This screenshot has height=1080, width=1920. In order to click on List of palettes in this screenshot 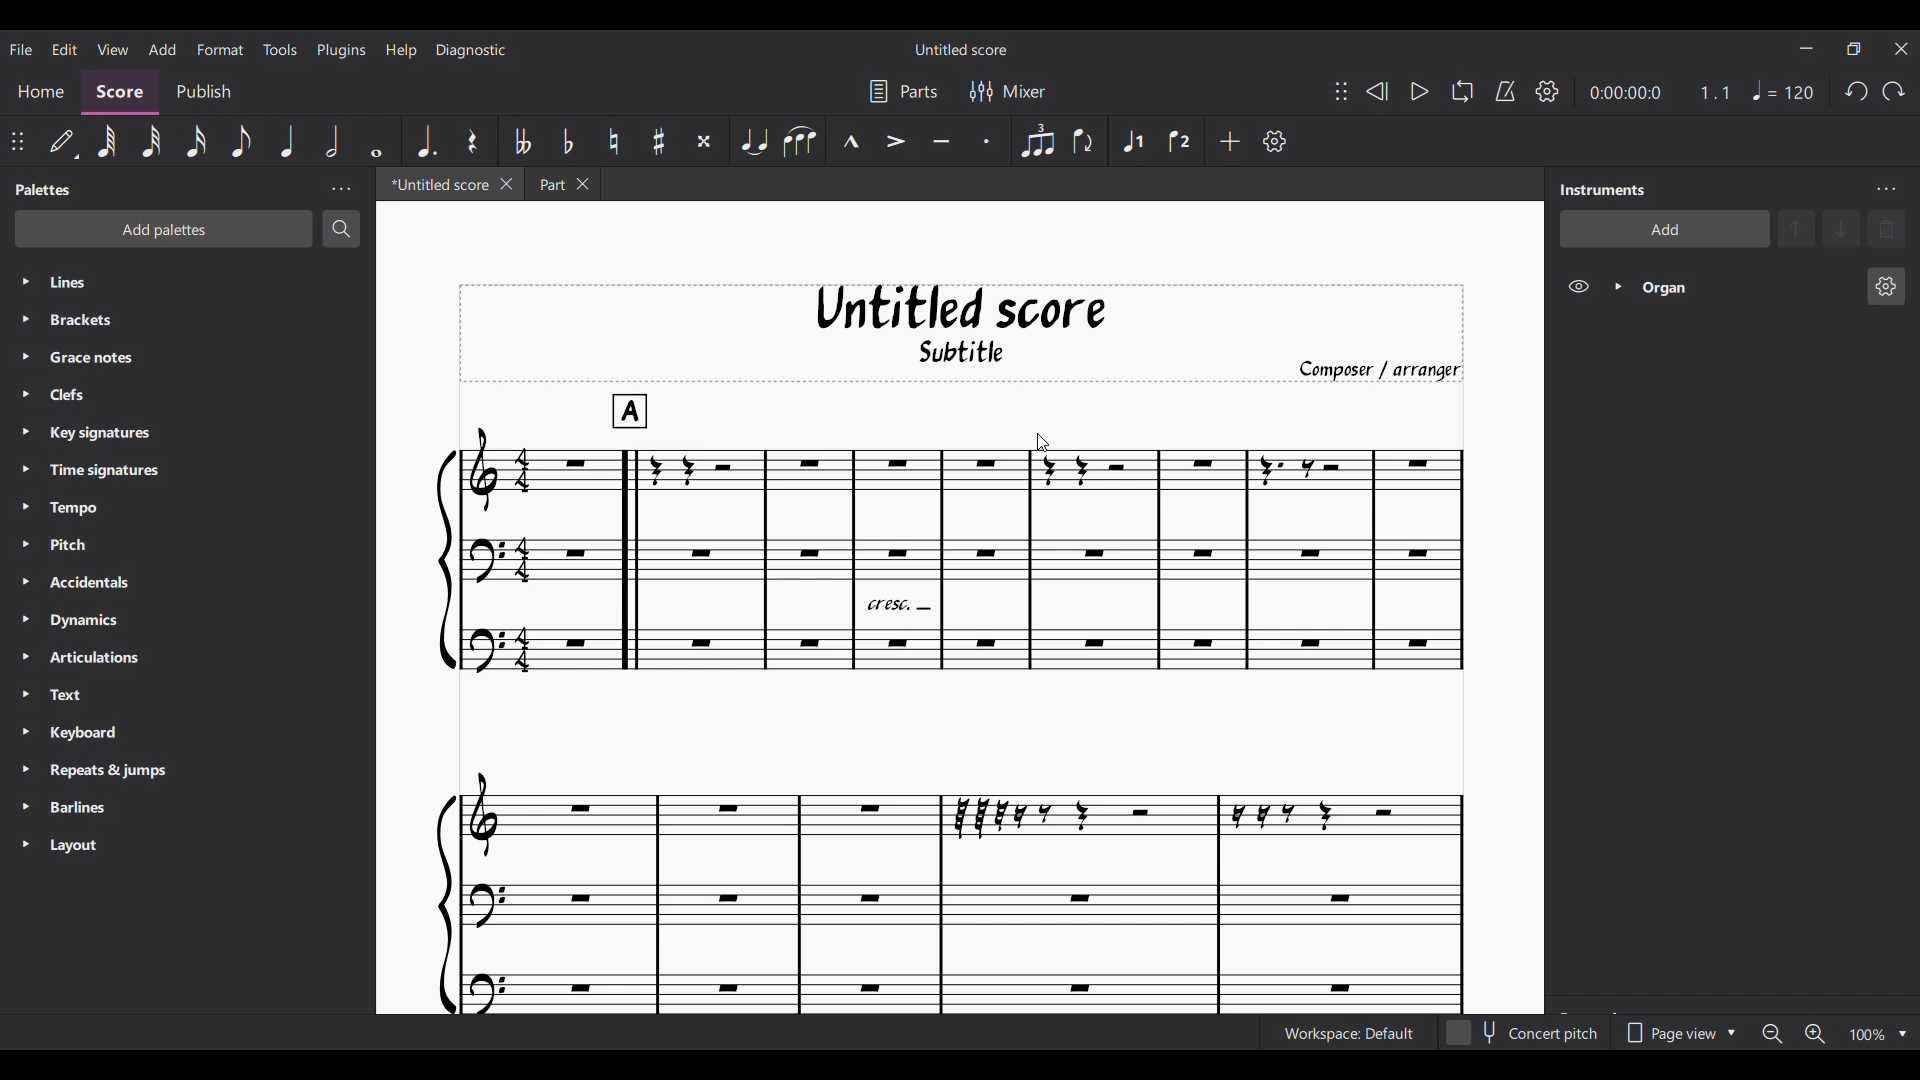, I will do `click(208, 564)`.